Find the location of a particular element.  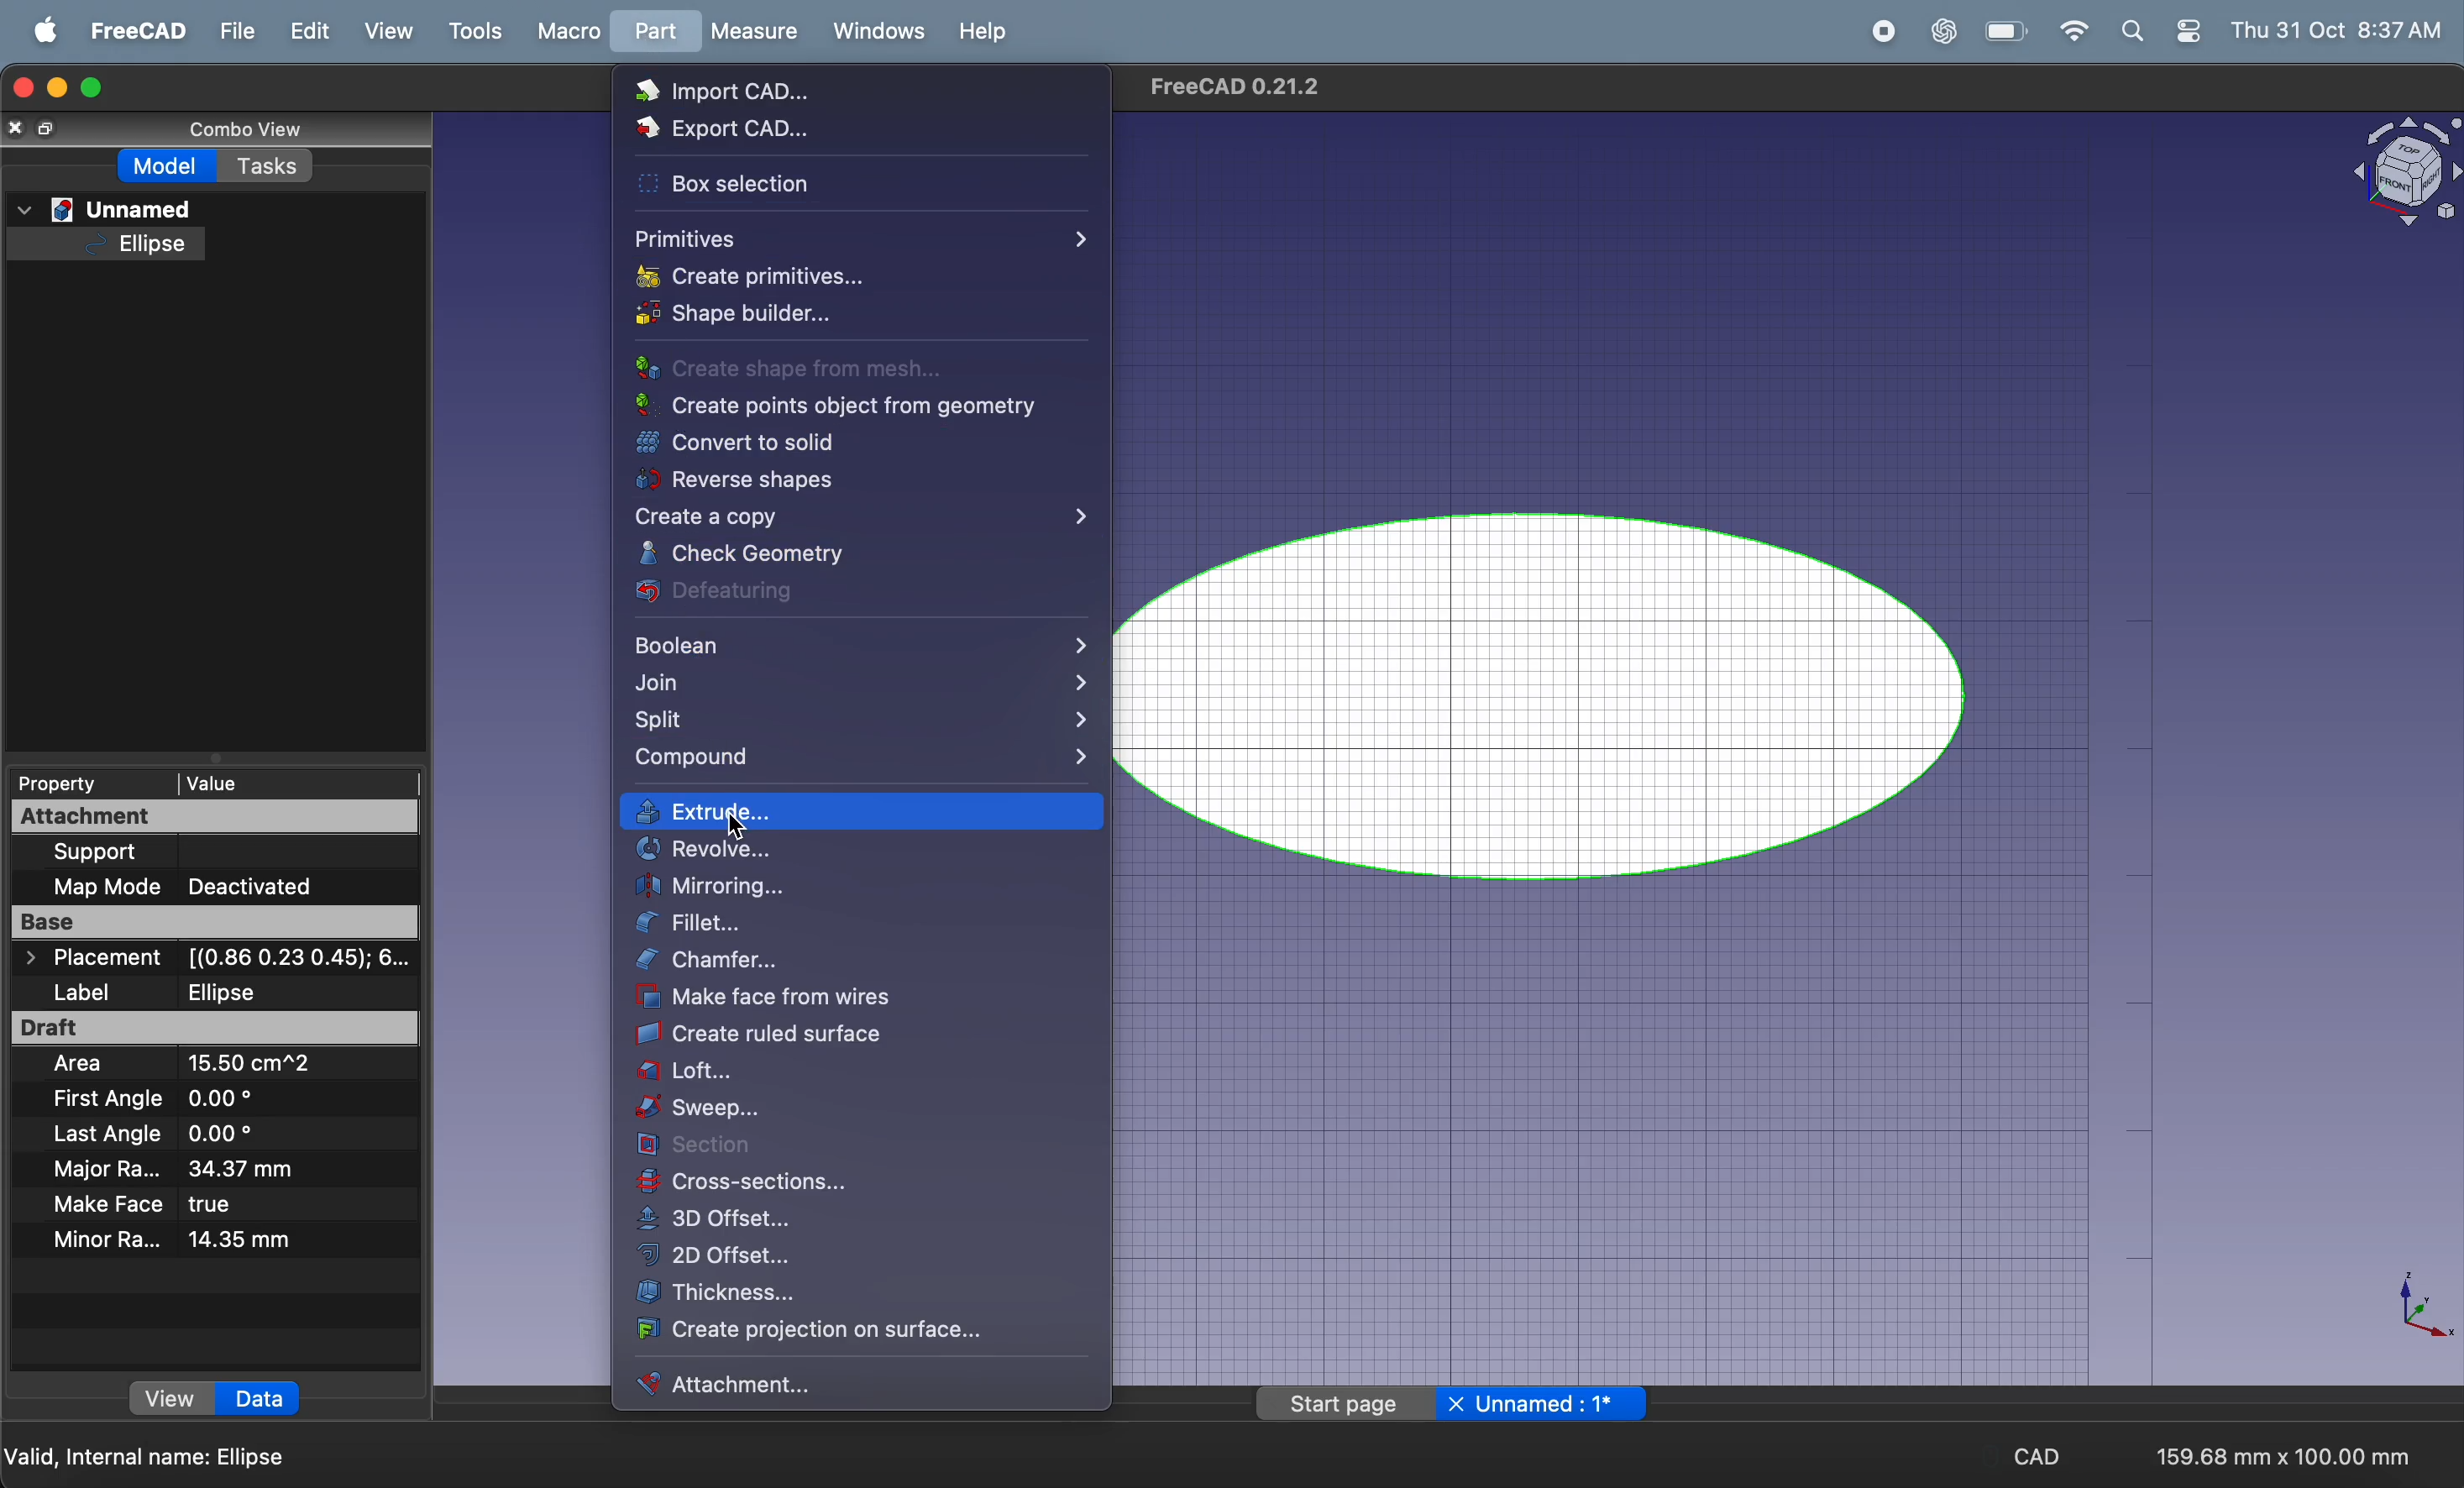

create ruled surface is located at coordinates (812, 1036).